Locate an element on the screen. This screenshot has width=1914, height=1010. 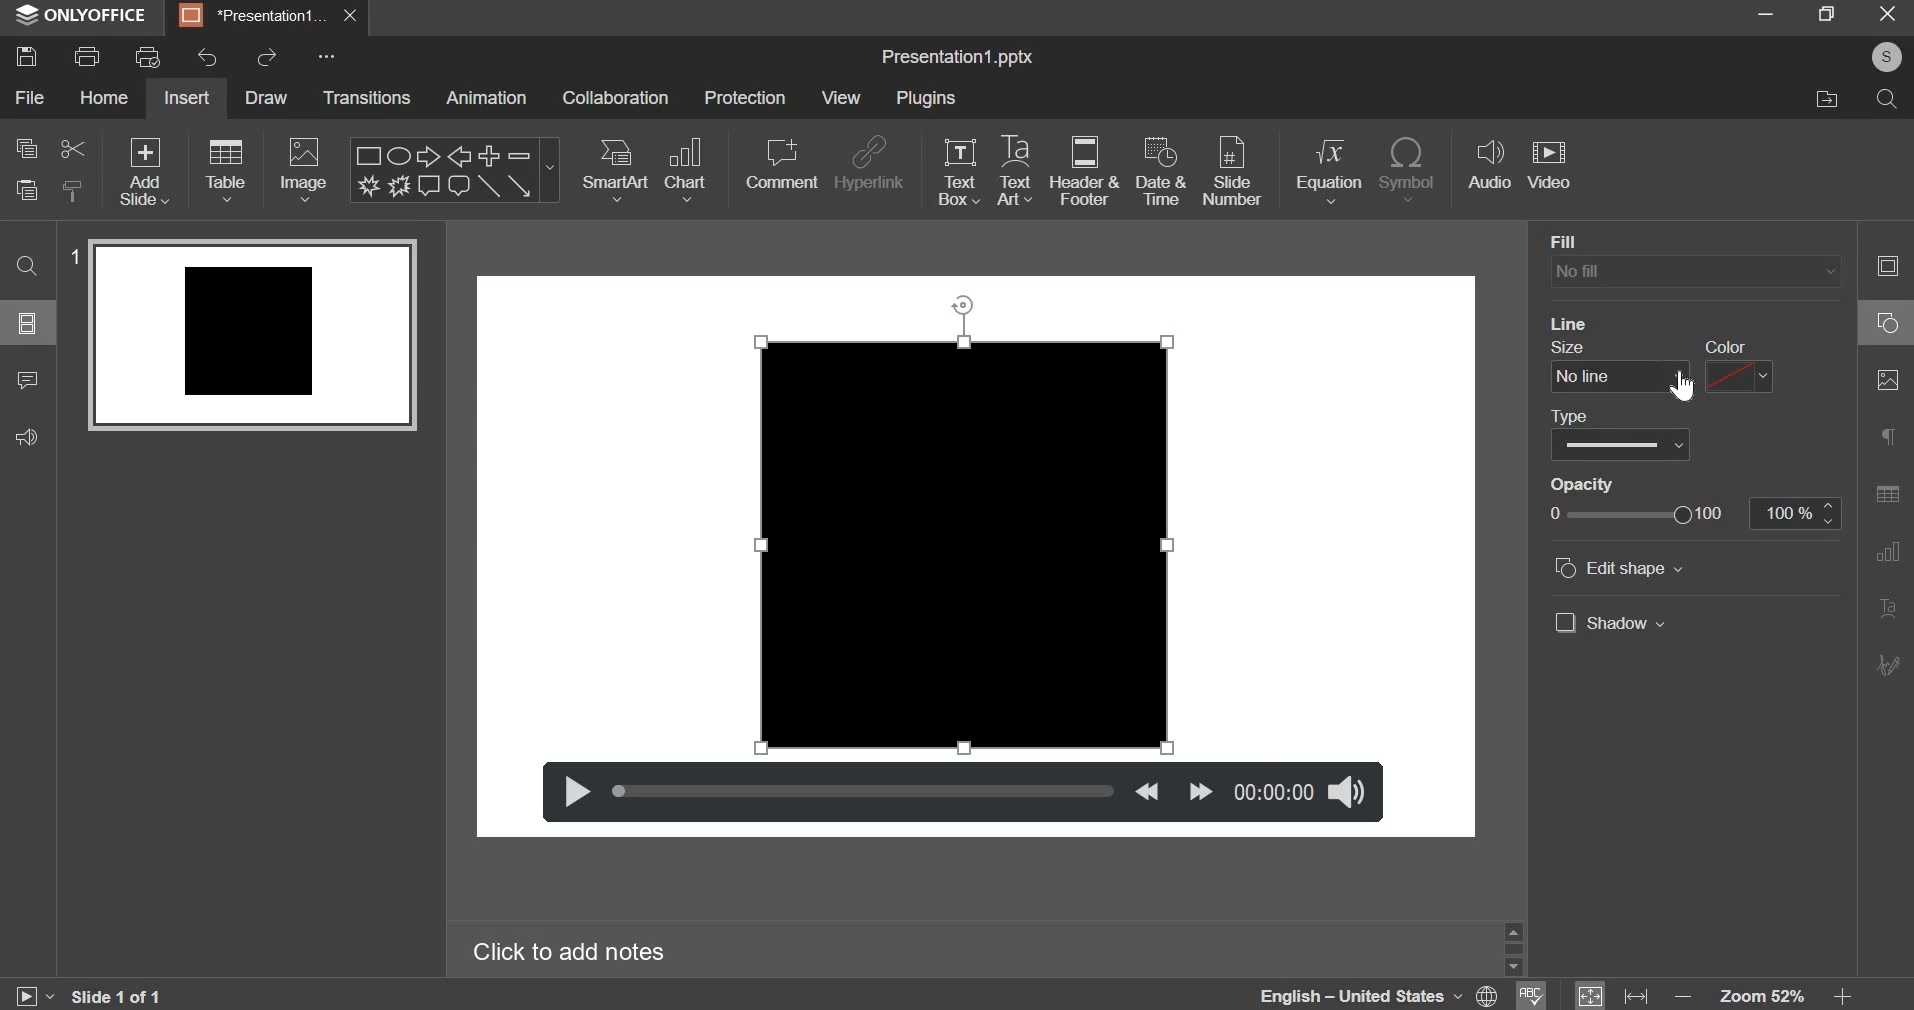
view is located at coordinates (841, 97).